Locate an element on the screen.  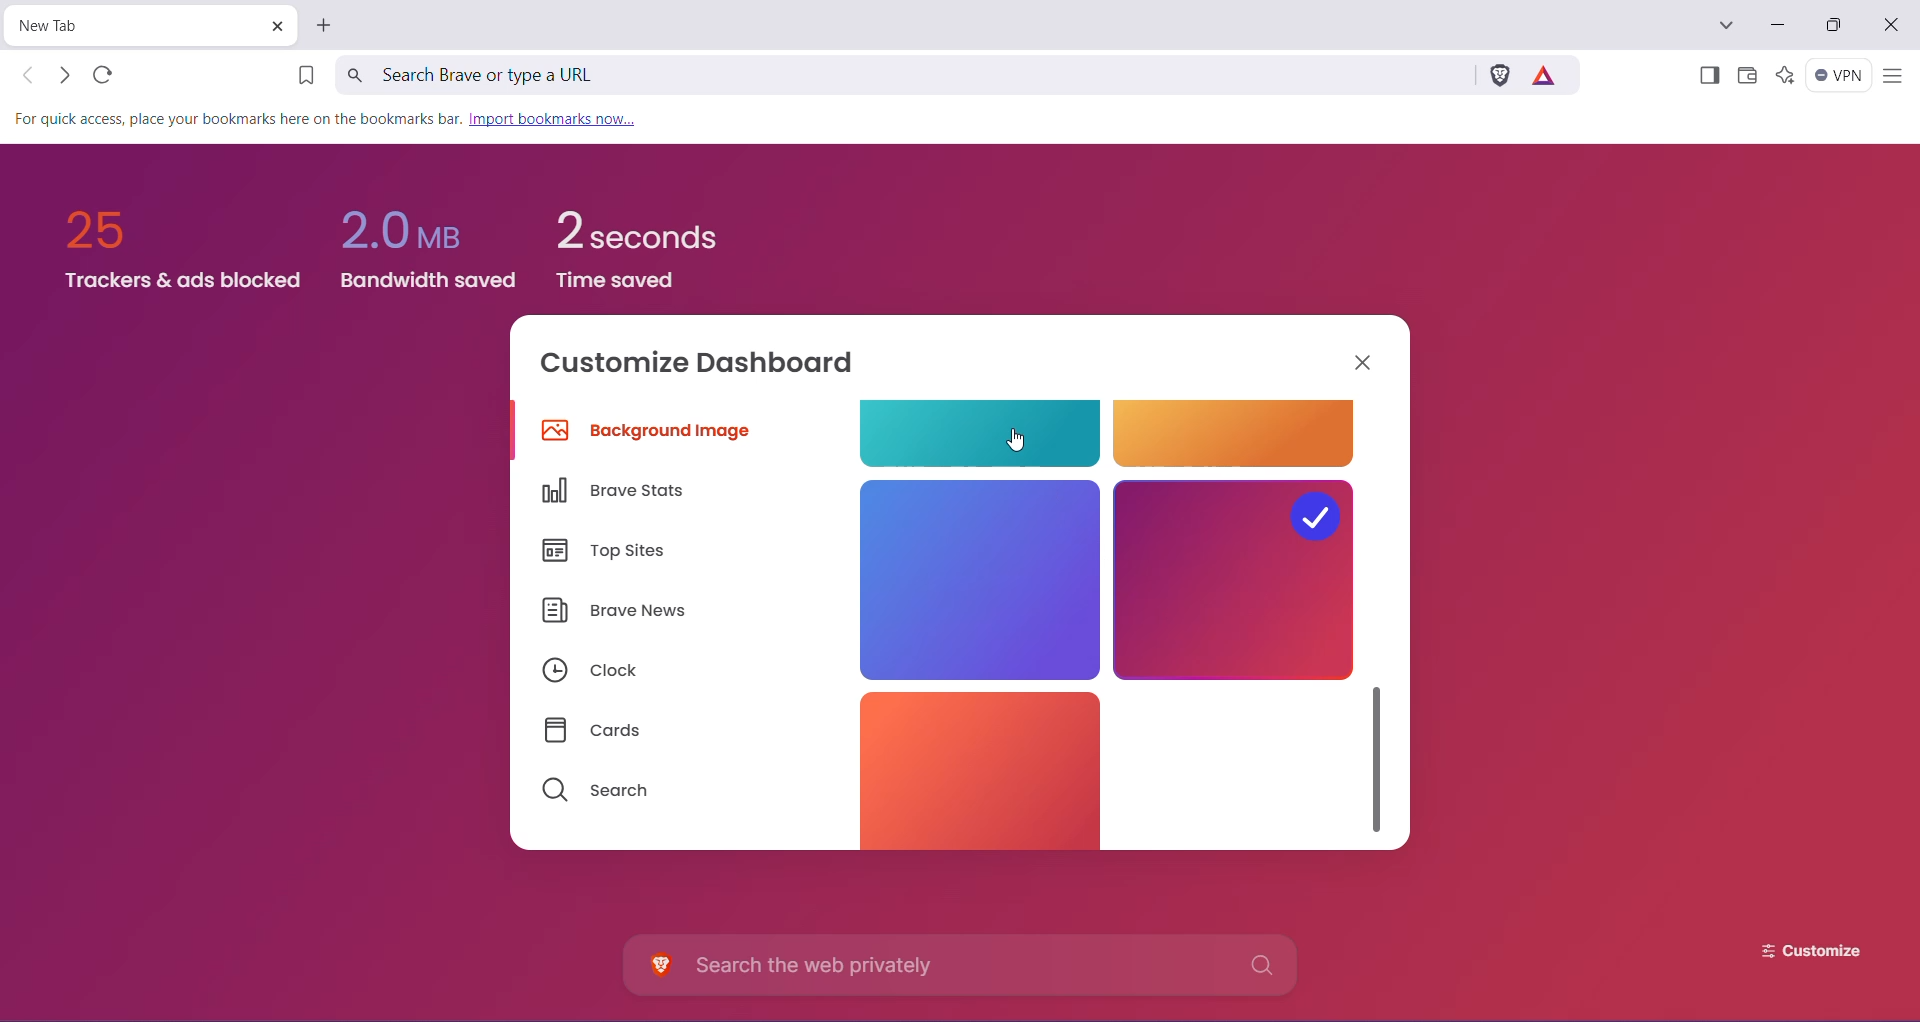
Search is located at coordinates (596, 791).